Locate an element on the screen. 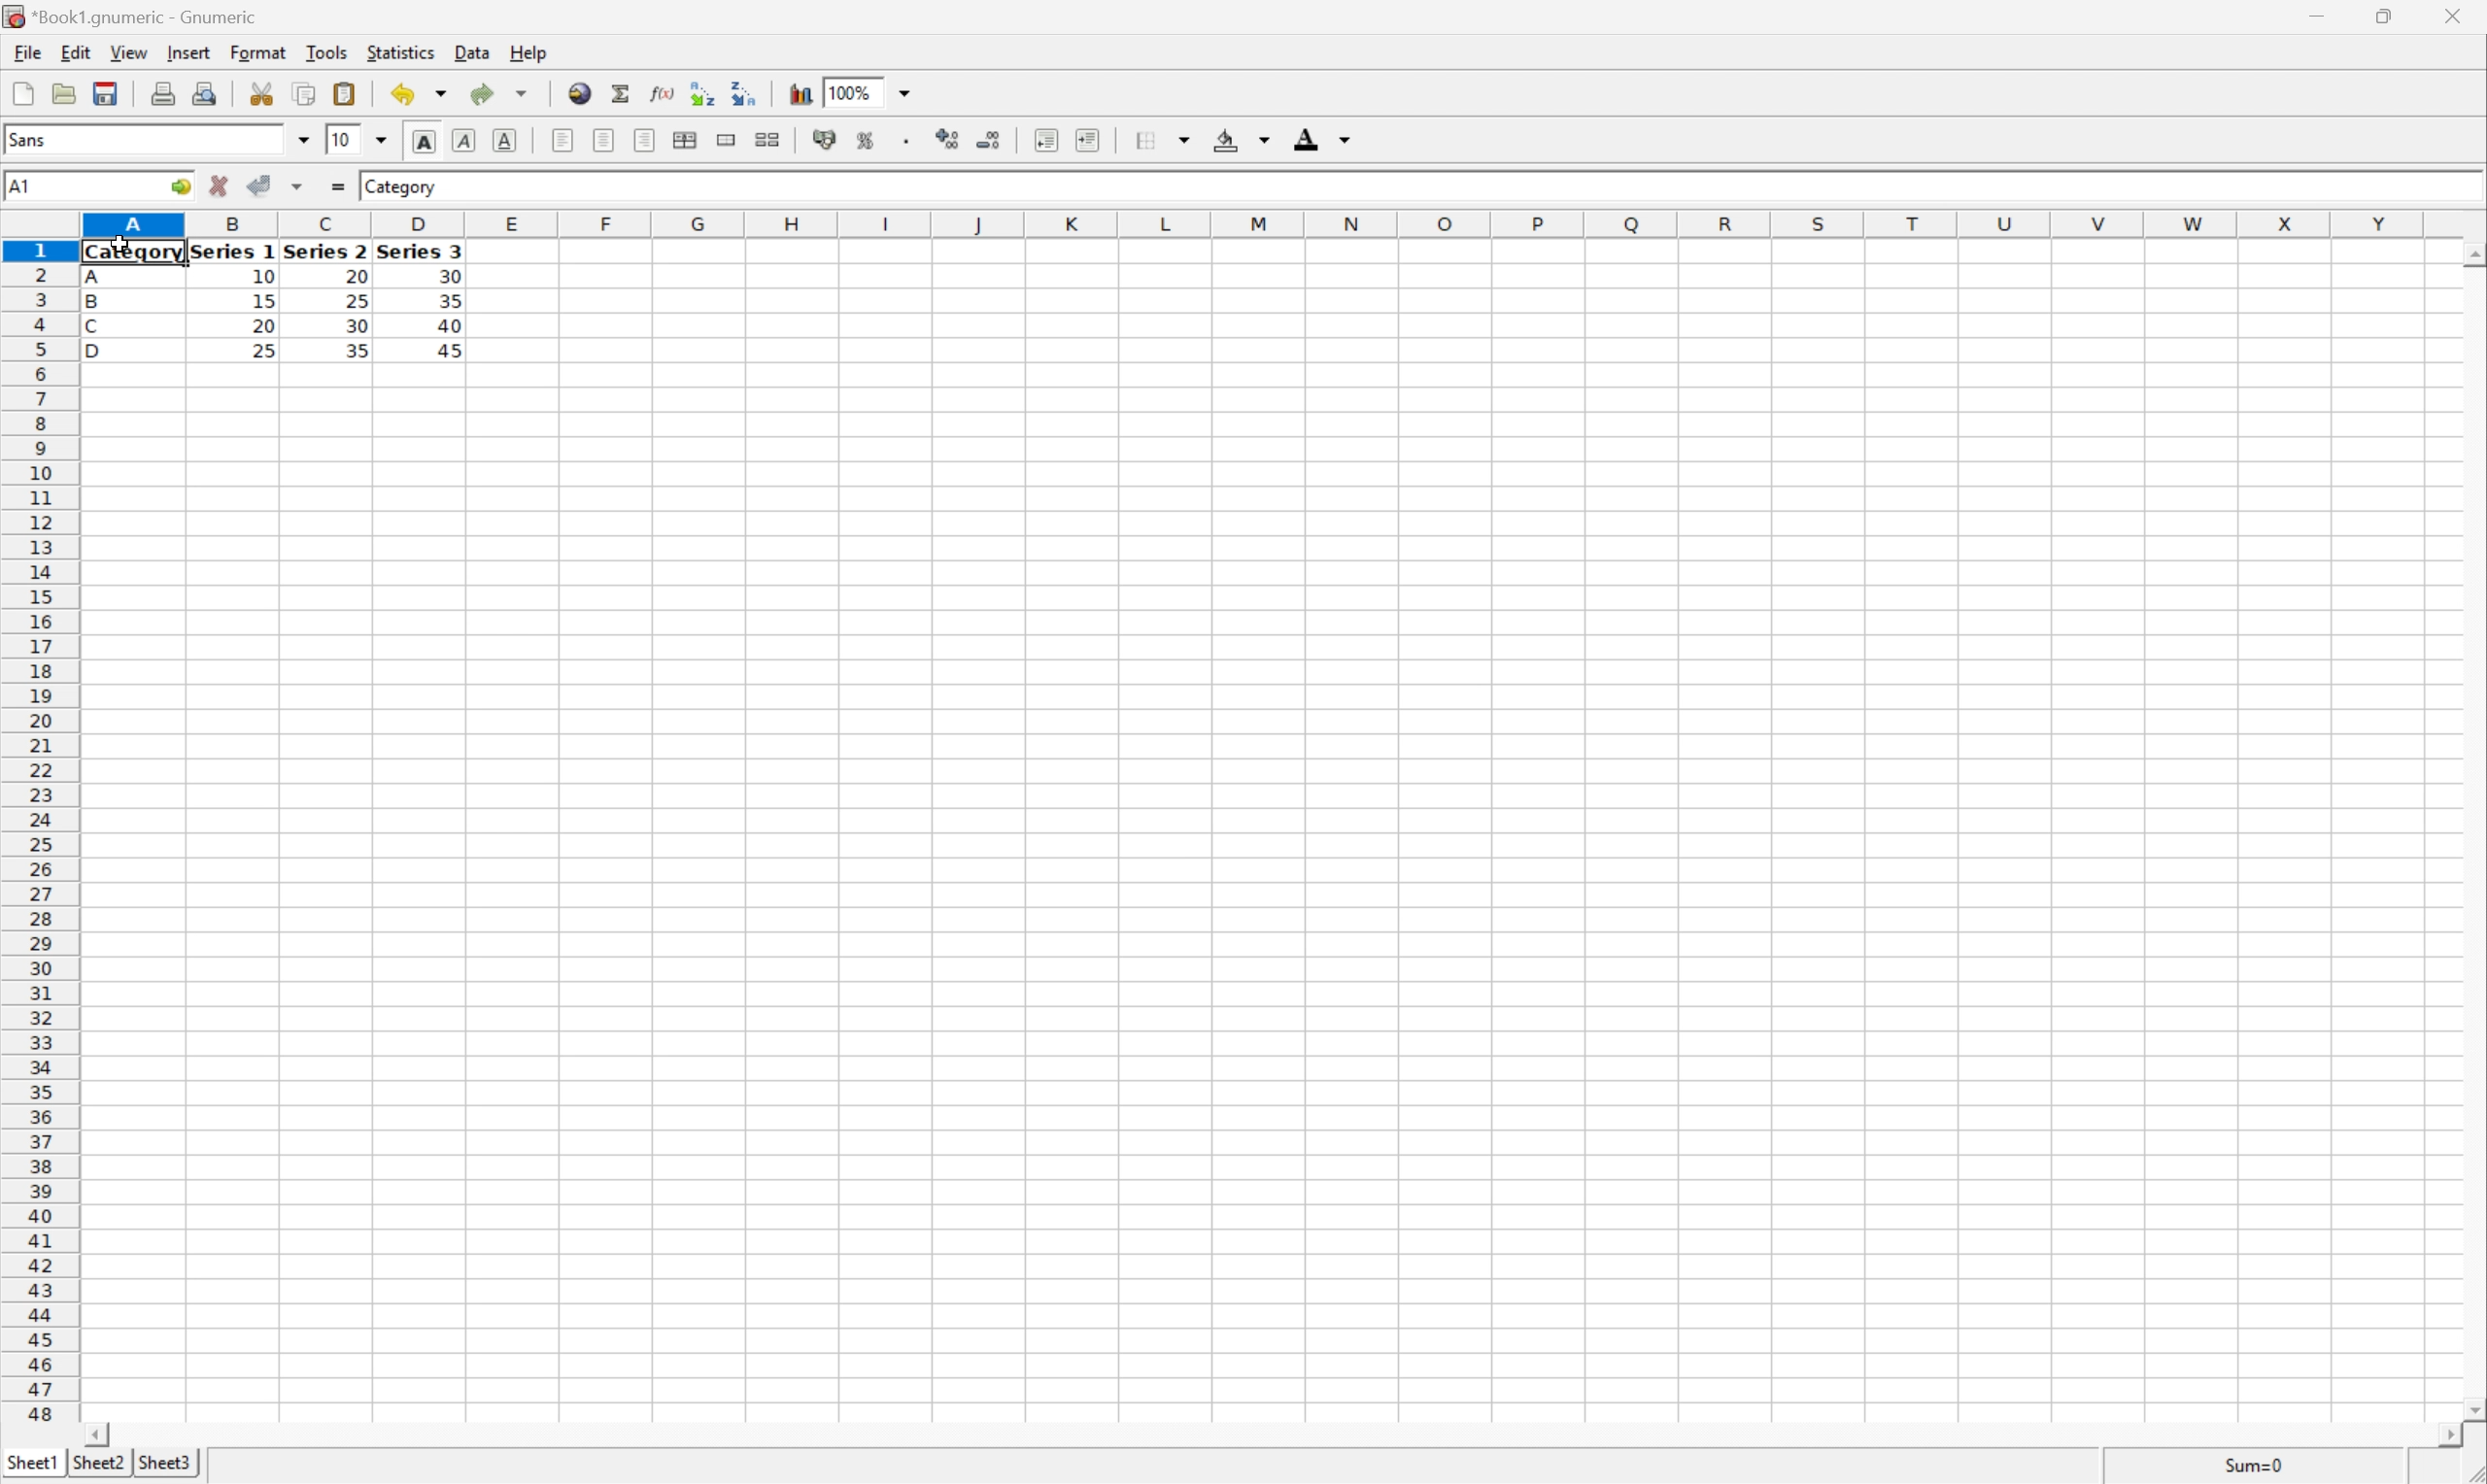 Image resolution: width=2487 pixels, height=1484 pixels. 30 is located at coordinates (449, 276).